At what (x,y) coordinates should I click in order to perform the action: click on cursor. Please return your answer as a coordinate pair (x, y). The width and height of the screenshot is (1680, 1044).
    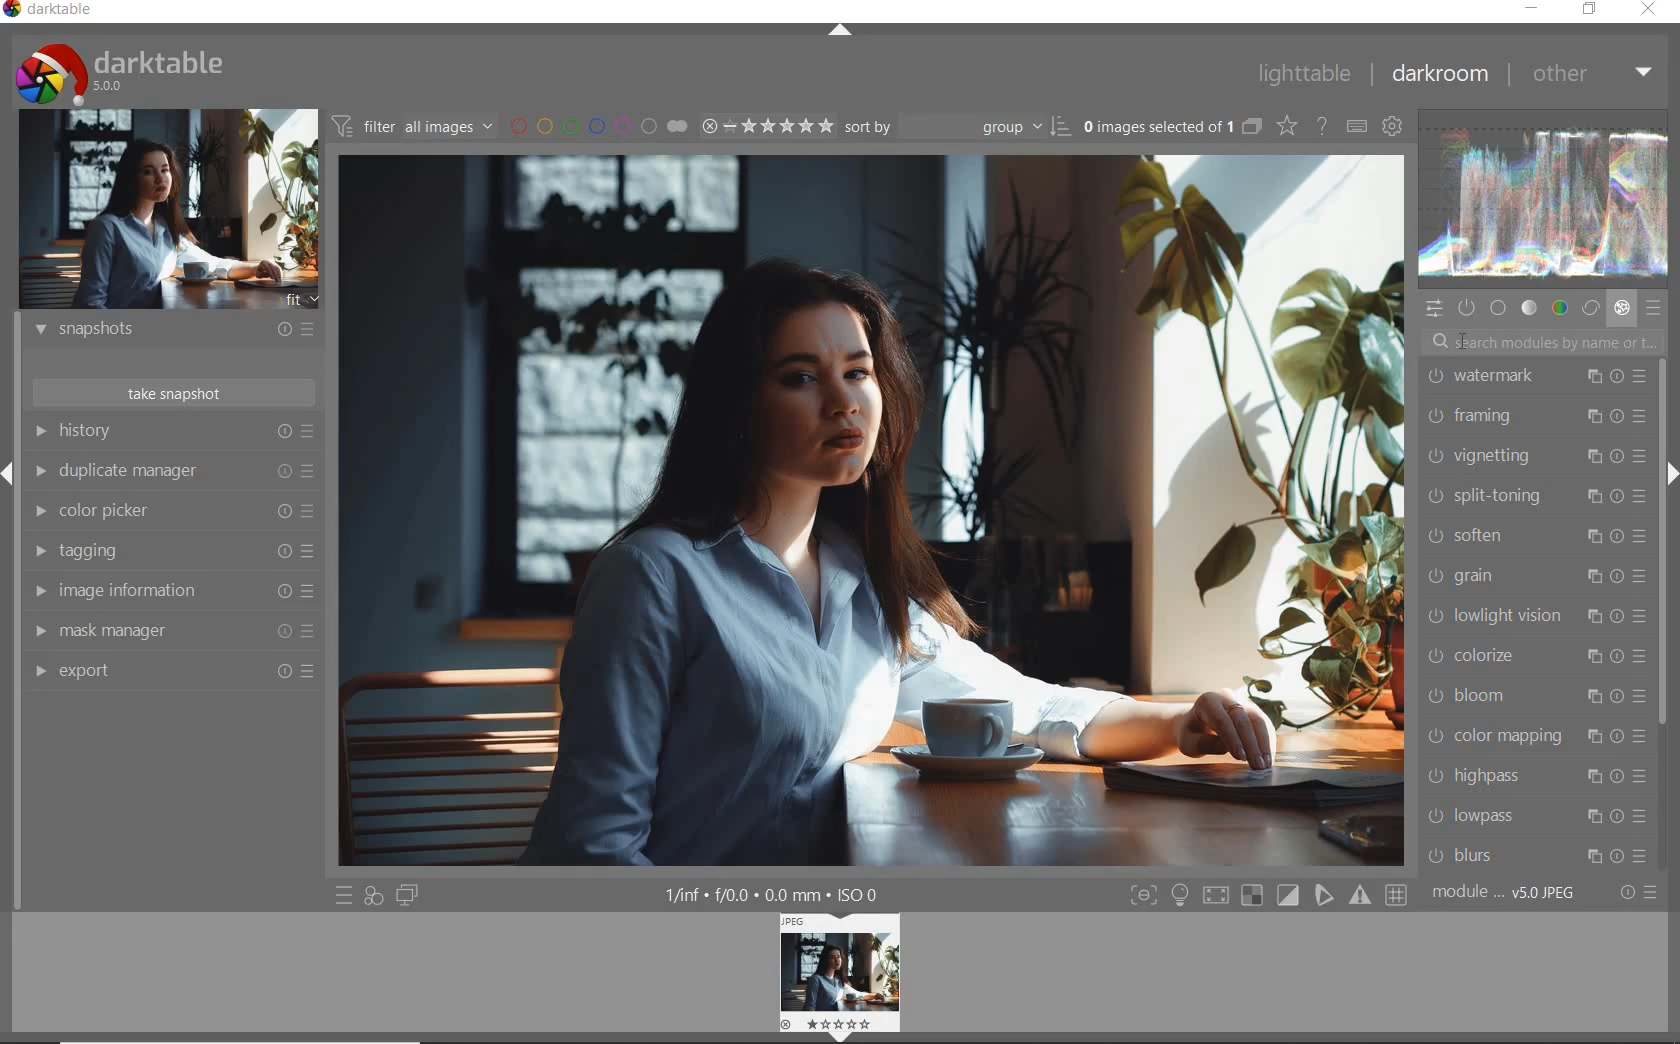
    Looking at the image, I should click on (1466, 341).